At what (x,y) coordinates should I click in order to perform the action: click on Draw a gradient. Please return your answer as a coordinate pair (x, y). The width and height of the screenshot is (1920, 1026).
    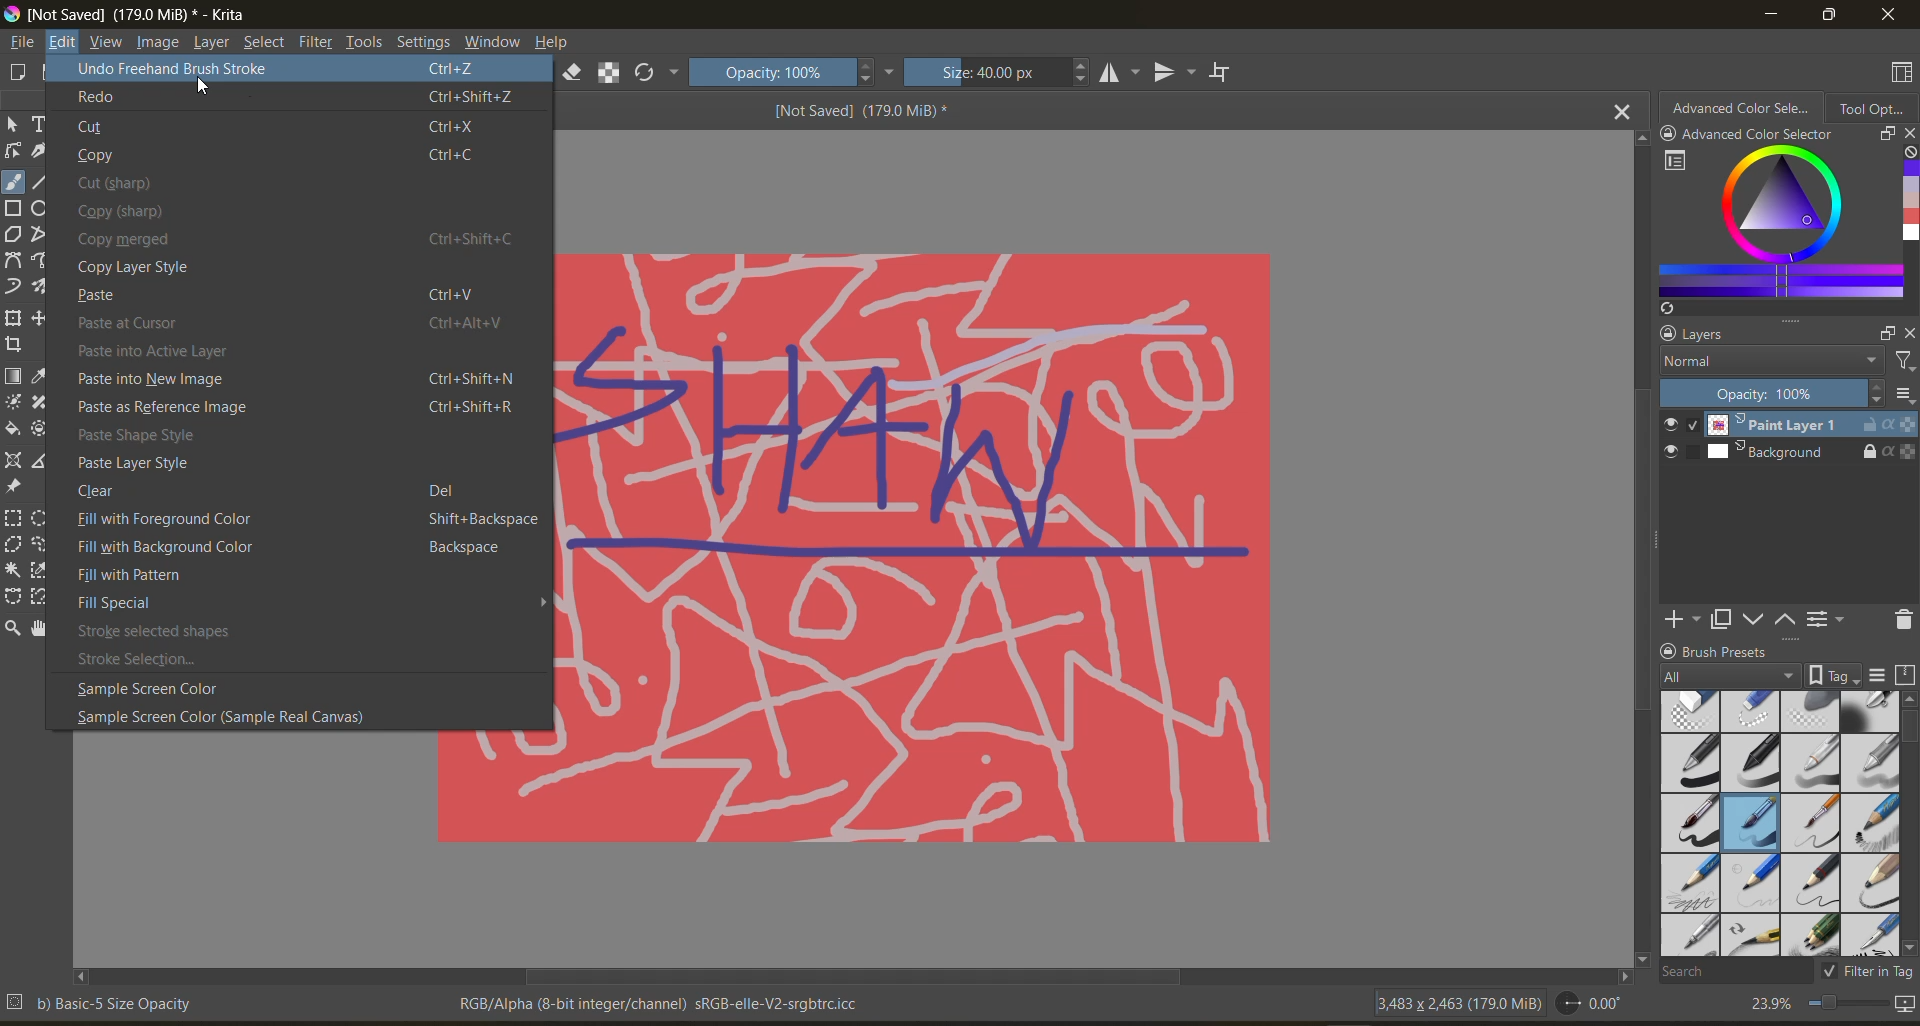
    Looking at the image, I should click on (14, 376).